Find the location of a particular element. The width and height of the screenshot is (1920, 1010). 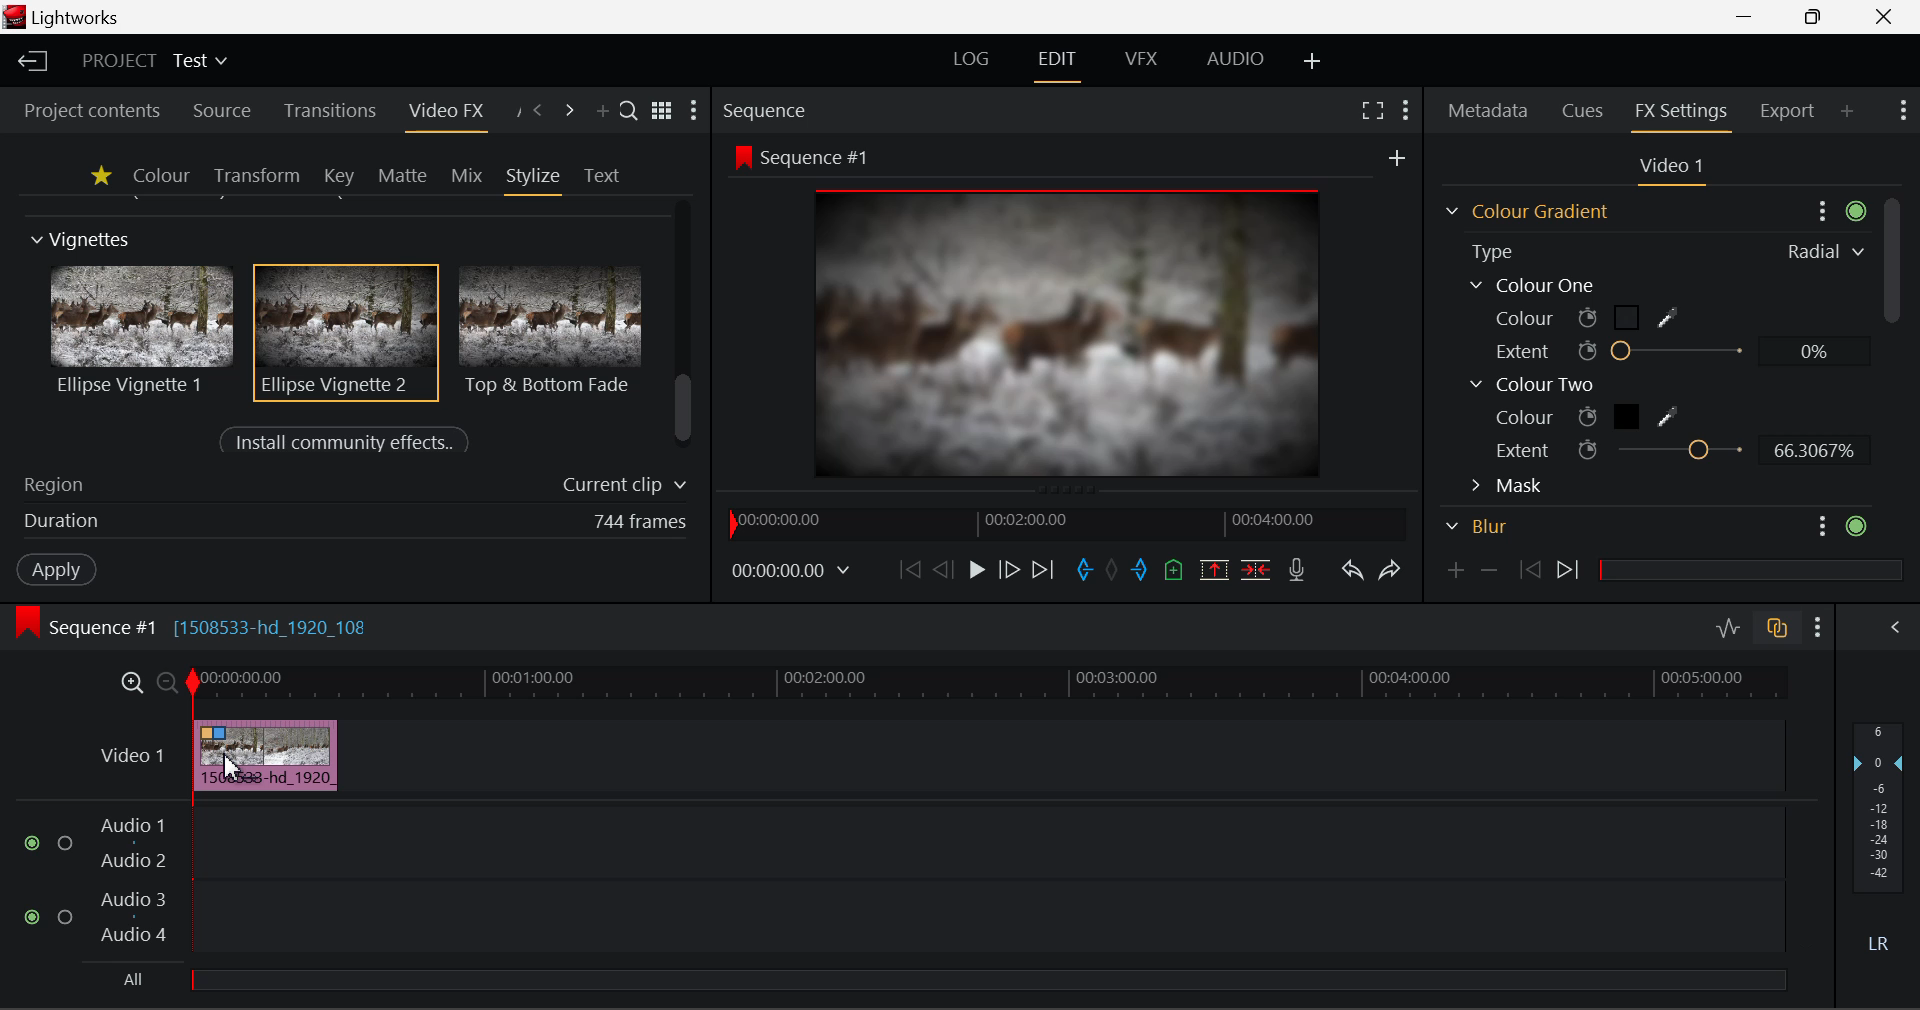

Show Settings is located at coordinates (1818, 624).